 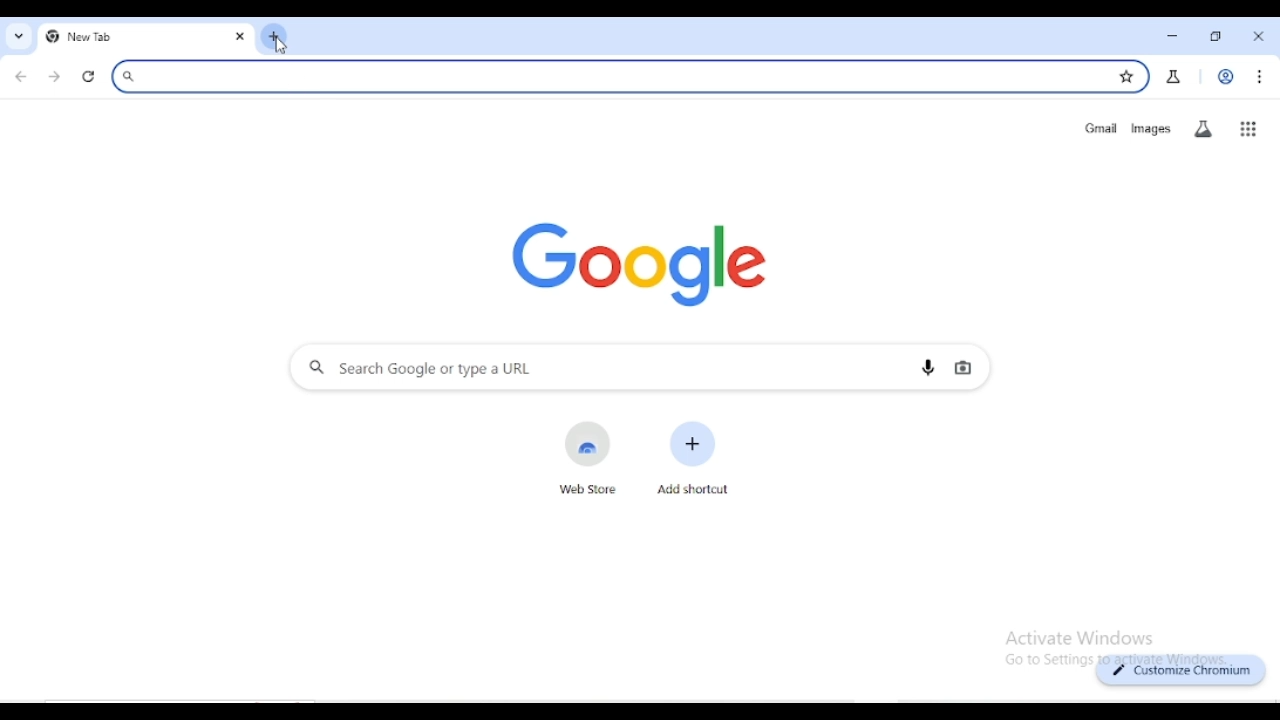 What do you see at coordinates (20, 37) in the screenshot?
I see `search tabs` at bounding box center [20, 37].